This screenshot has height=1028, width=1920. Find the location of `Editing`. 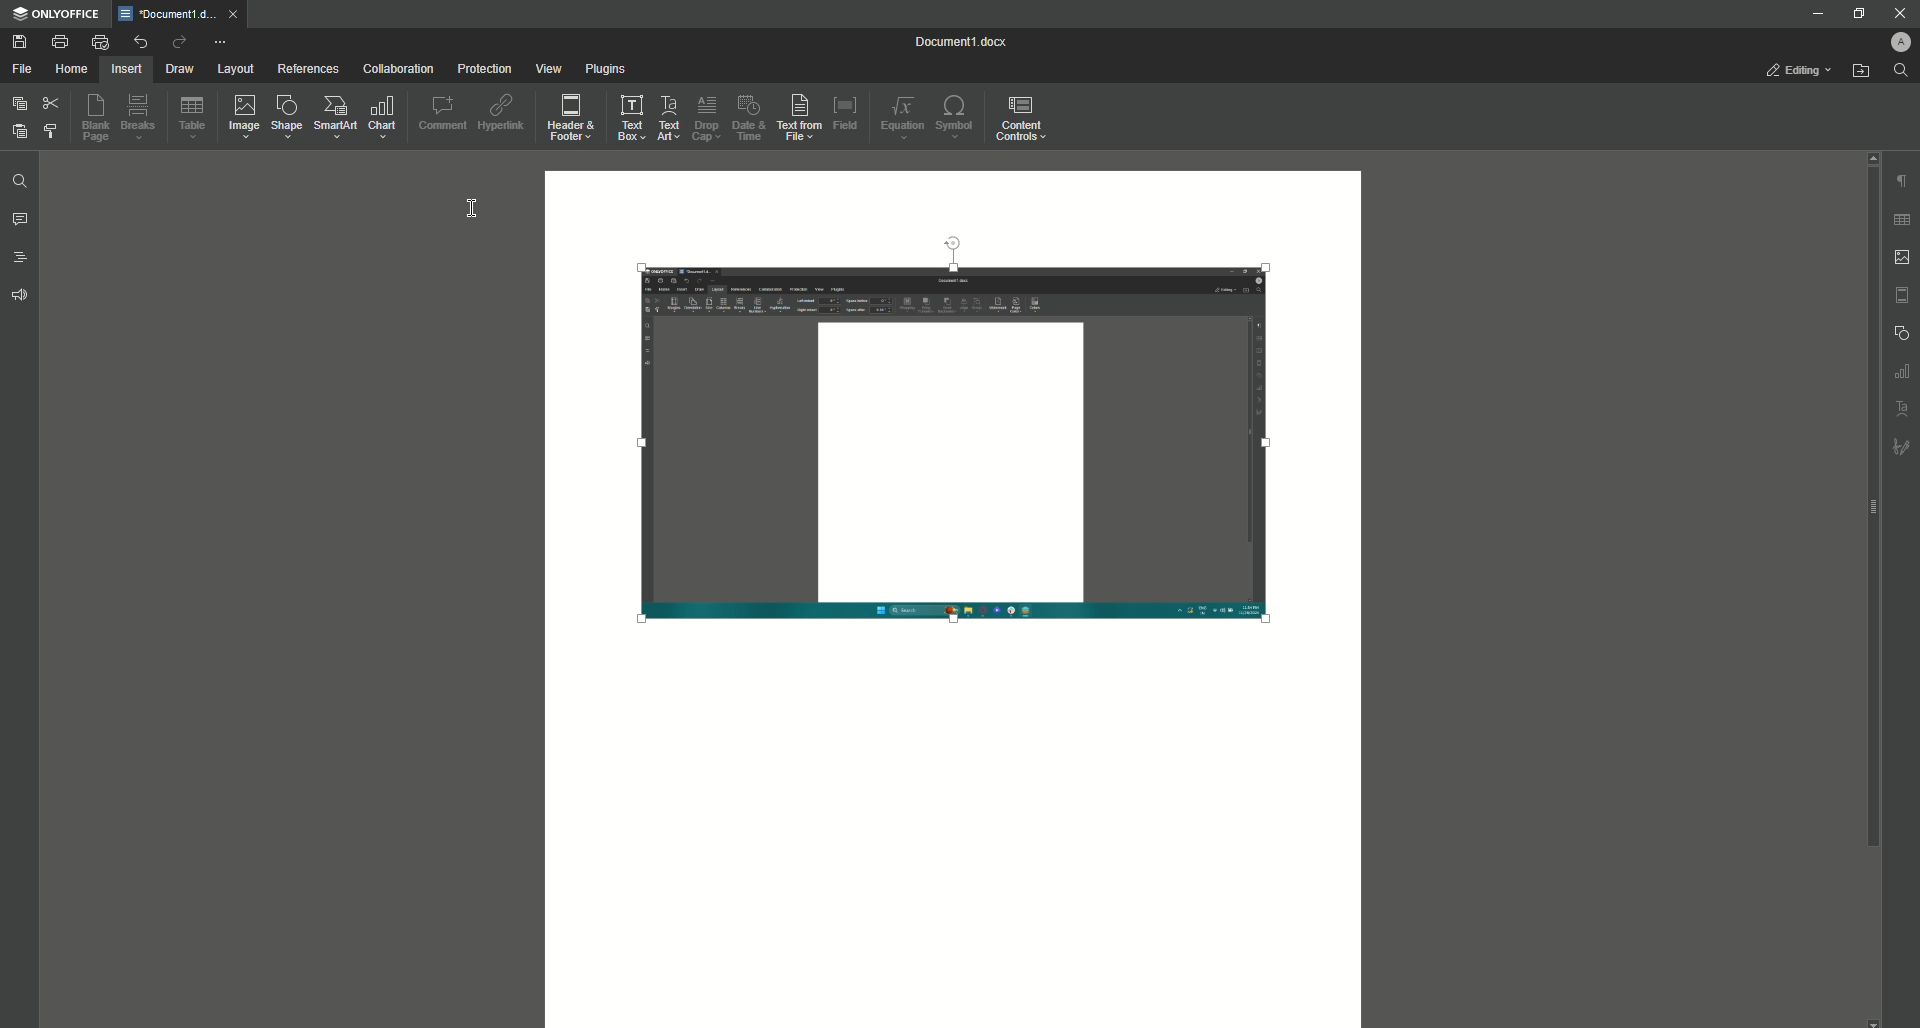

Editing is located at coordinates (1790, 70).